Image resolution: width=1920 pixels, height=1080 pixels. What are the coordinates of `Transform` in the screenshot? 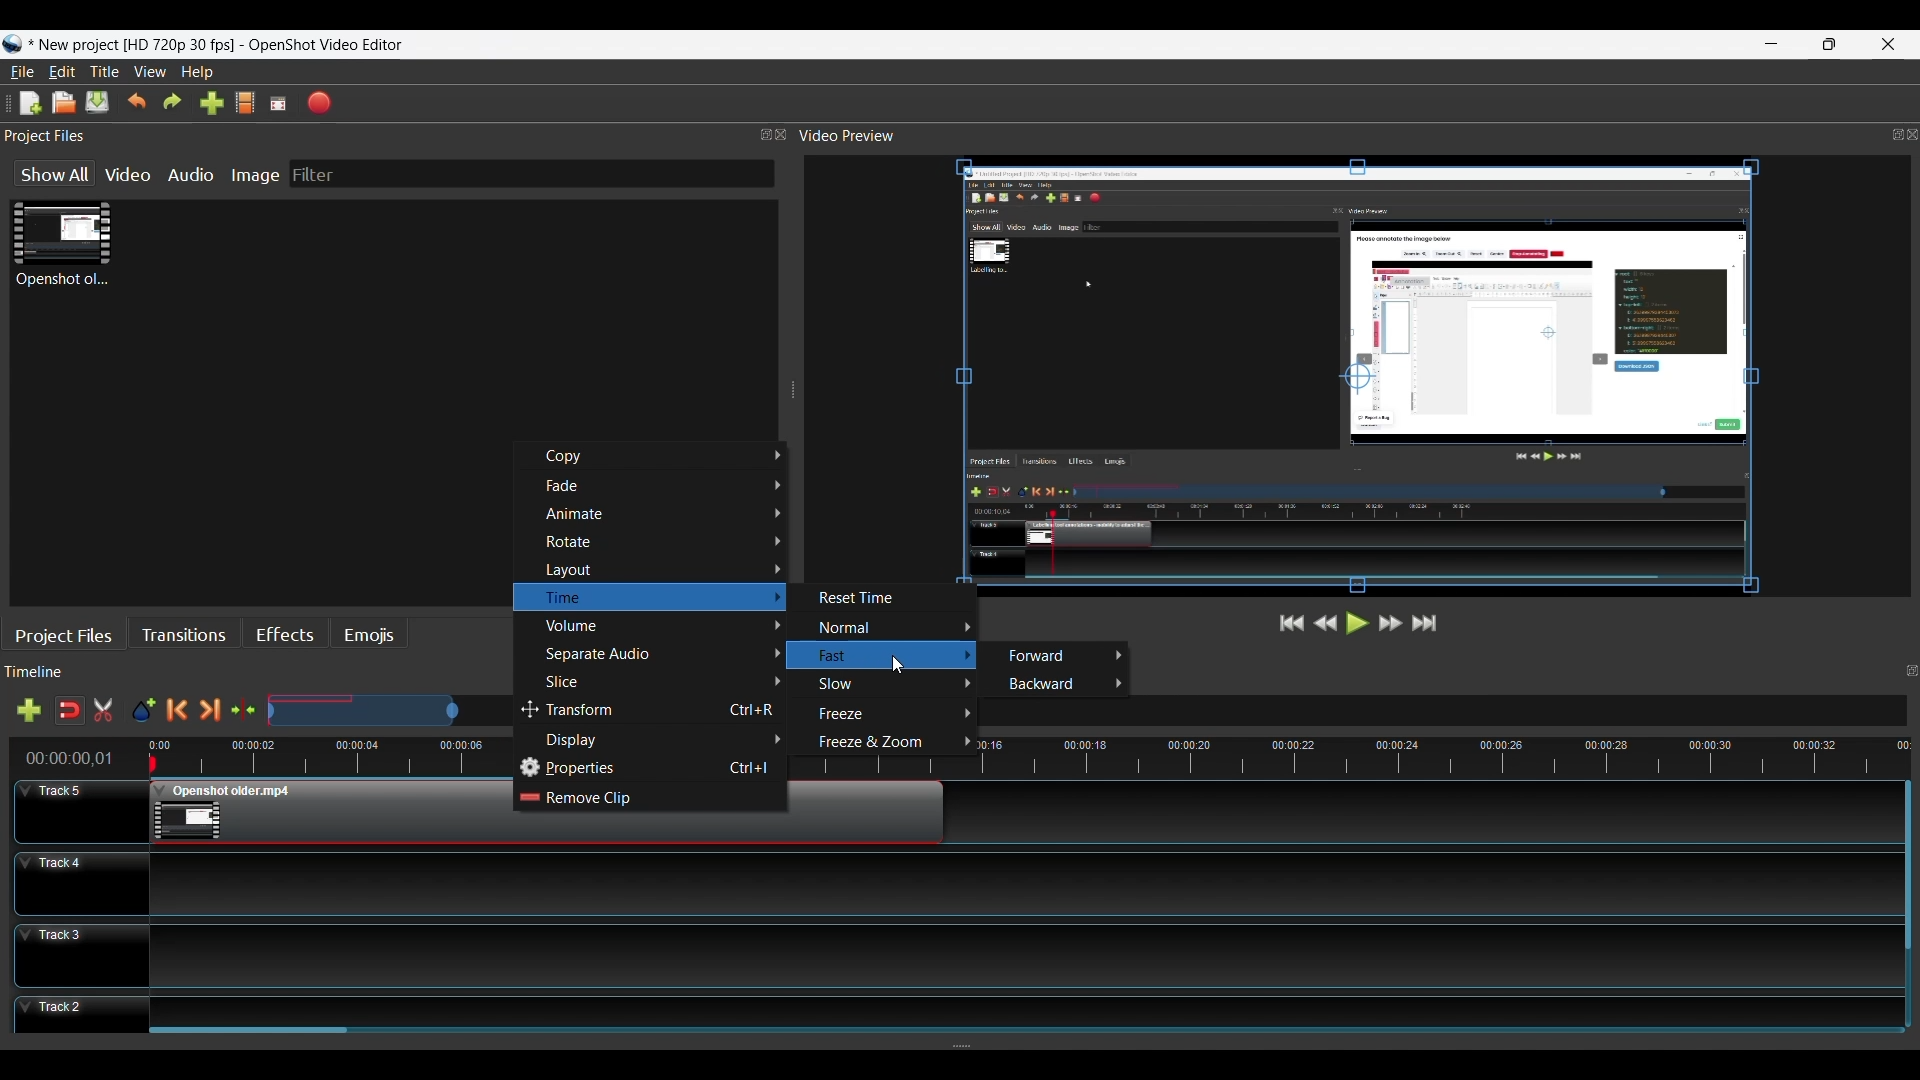 It's located at (652, 712).